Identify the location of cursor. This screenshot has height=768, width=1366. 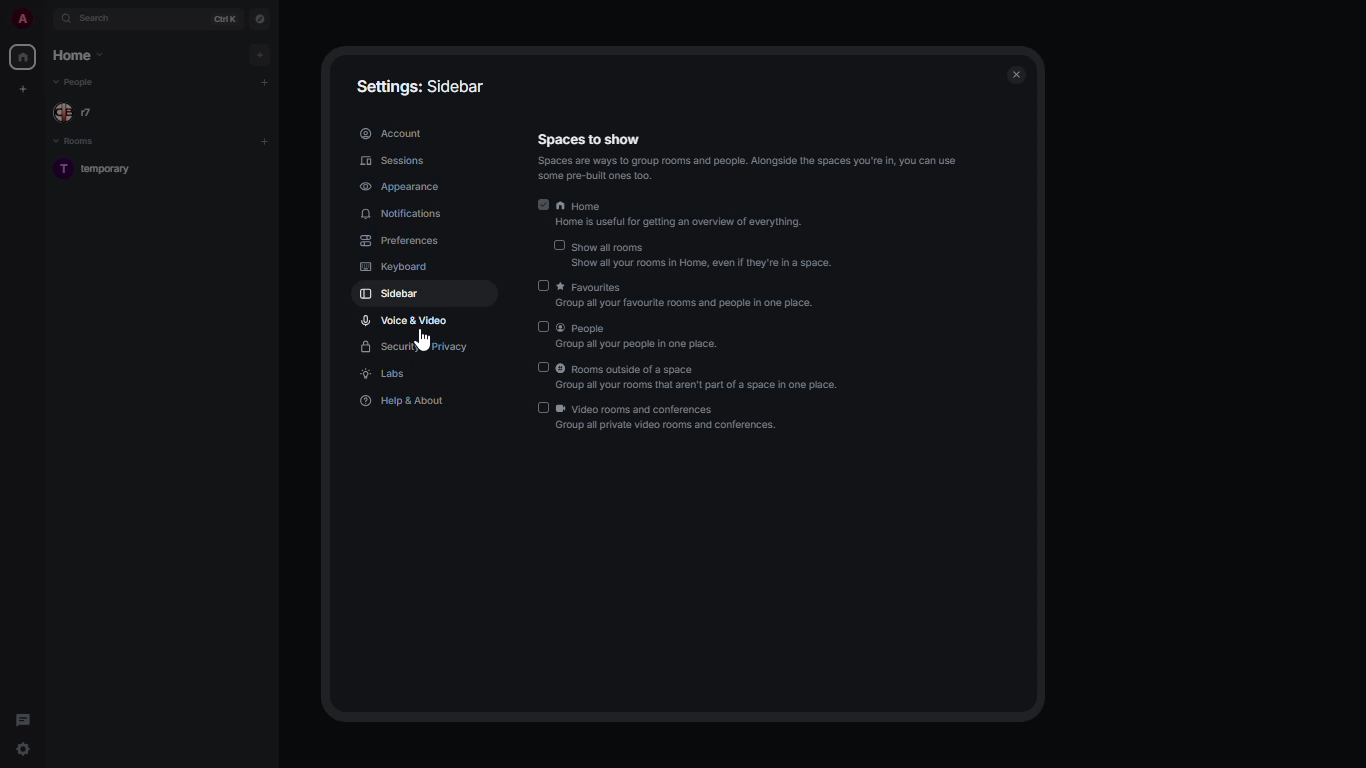
(421, 341).